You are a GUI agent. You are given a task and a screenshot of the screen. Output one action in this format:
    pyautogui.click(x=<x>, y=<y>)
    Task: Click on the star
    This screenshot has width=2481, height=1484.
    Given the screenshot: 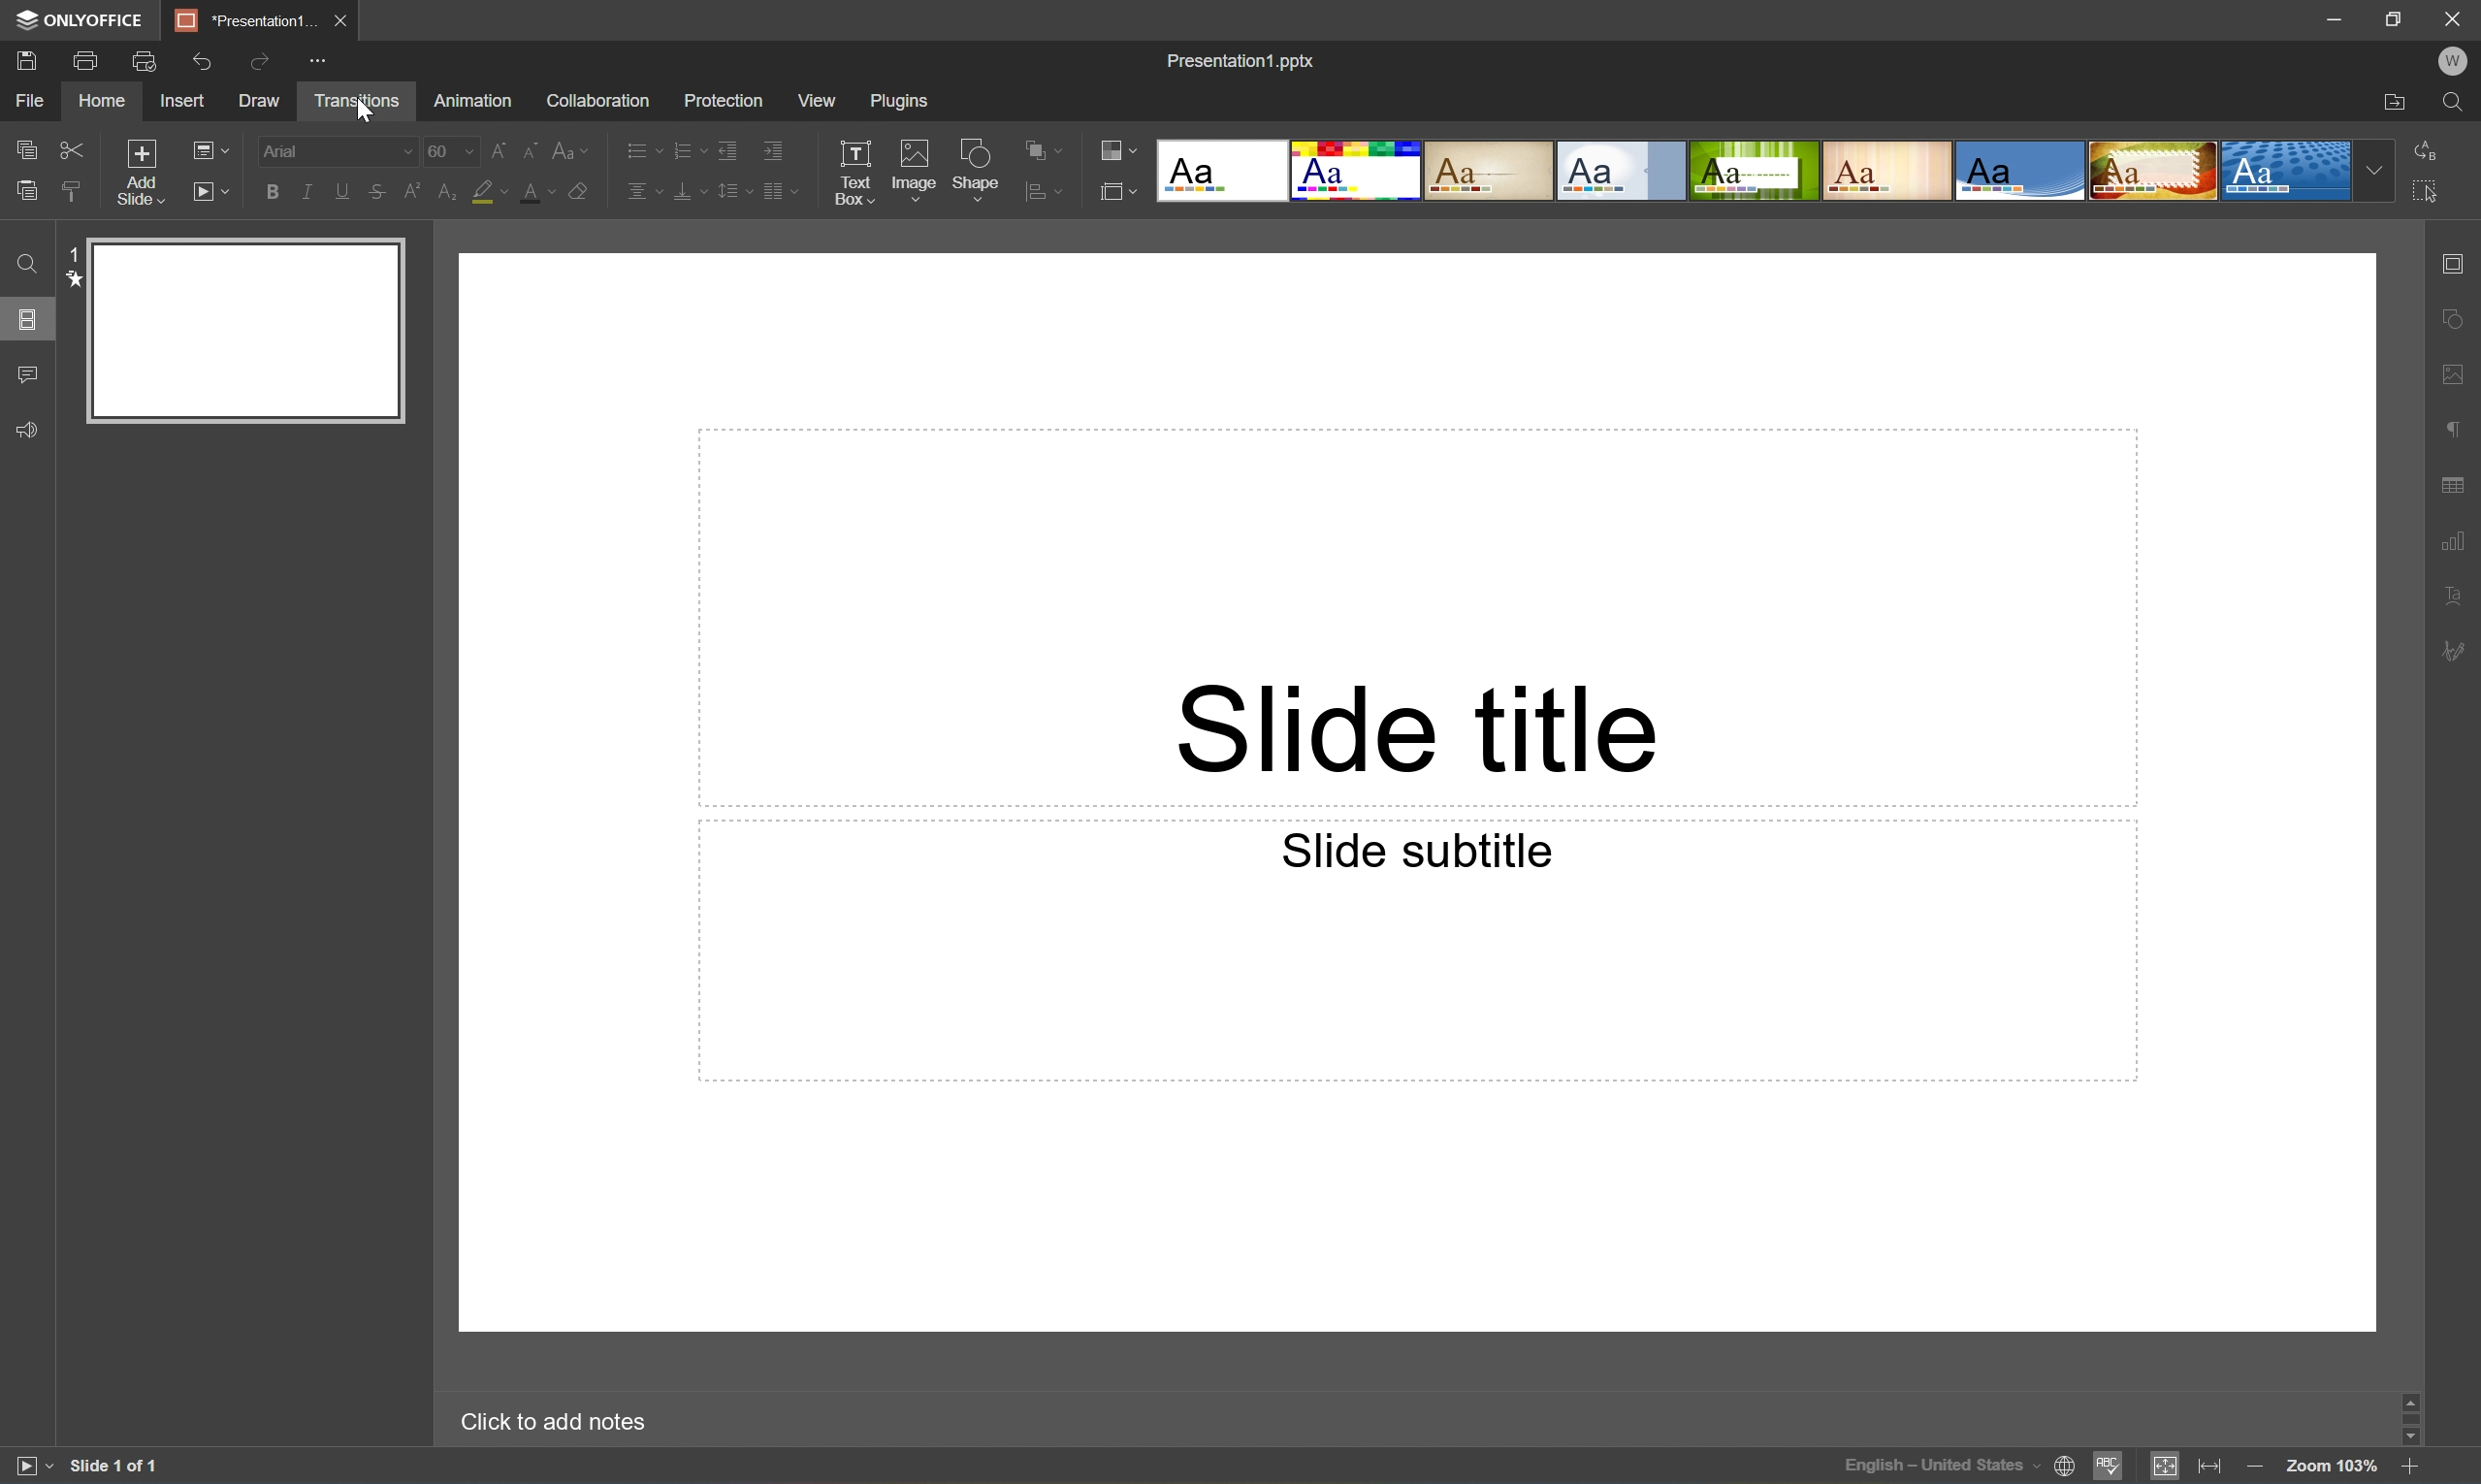 What is the action you would take?
    pyautogui.click(x=74, y=281)
    